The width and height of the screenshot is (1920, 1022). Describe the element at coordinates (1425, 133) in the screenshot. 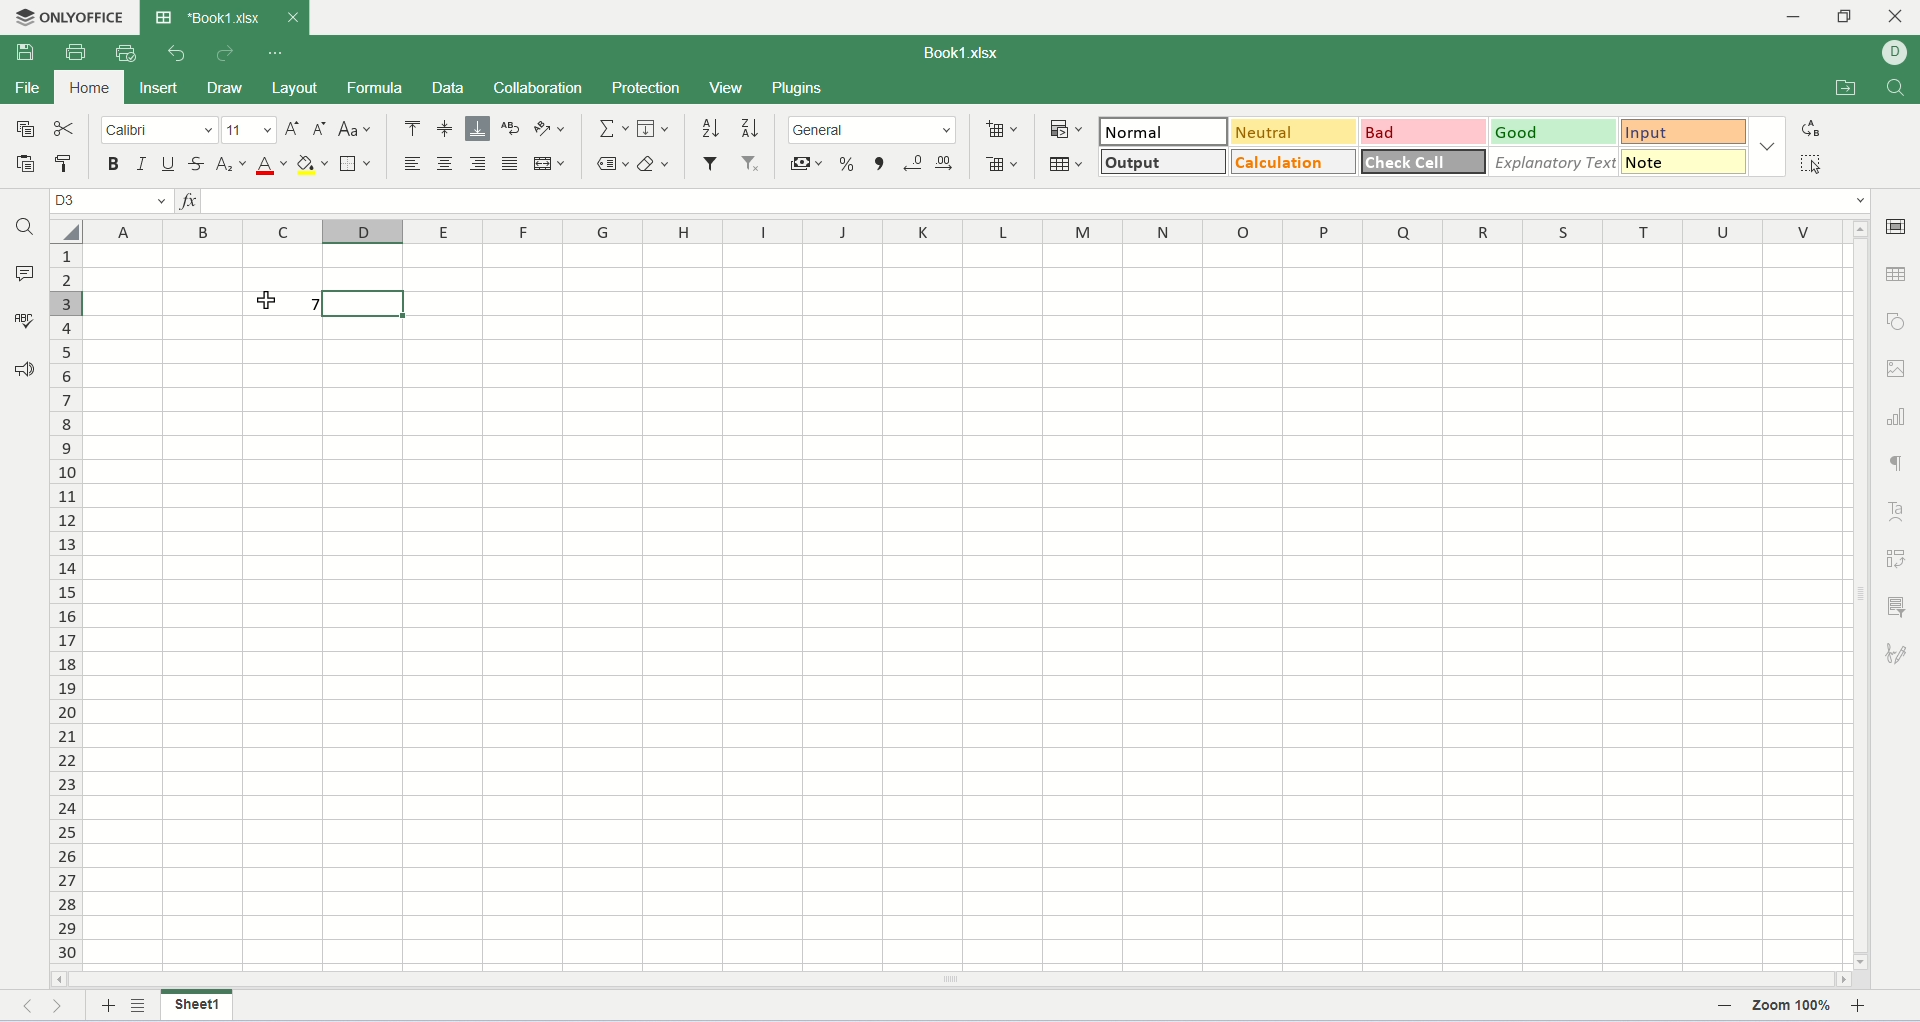

I see `bad` at that location.